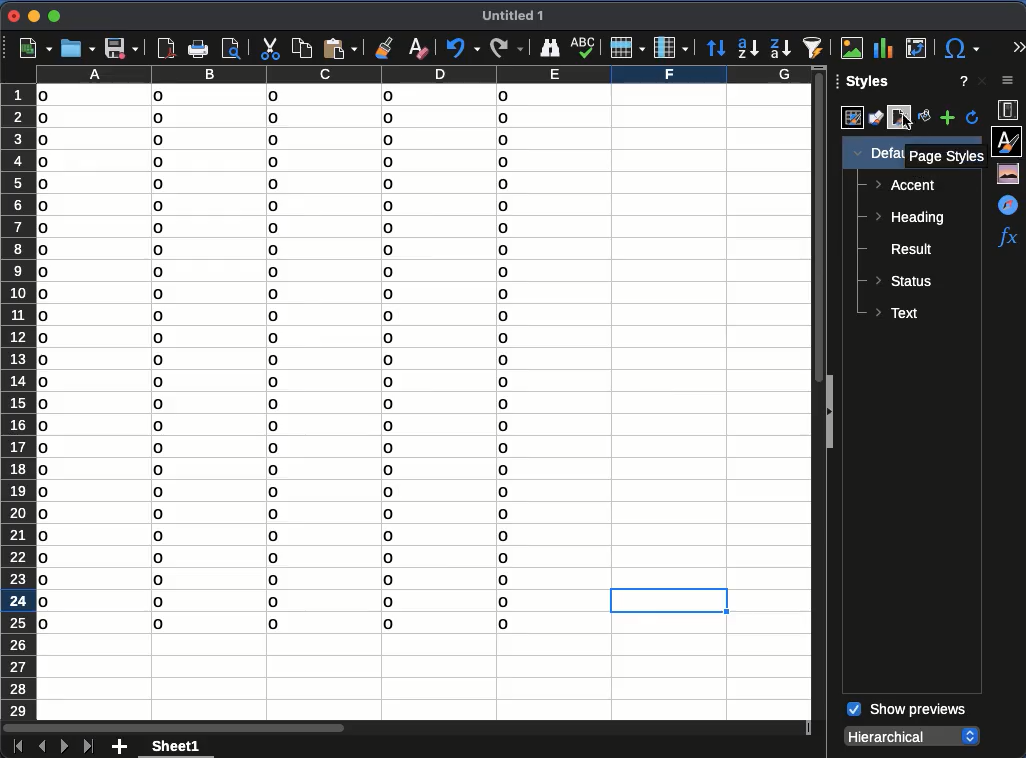  I want to click on cell, so click(666, 602).